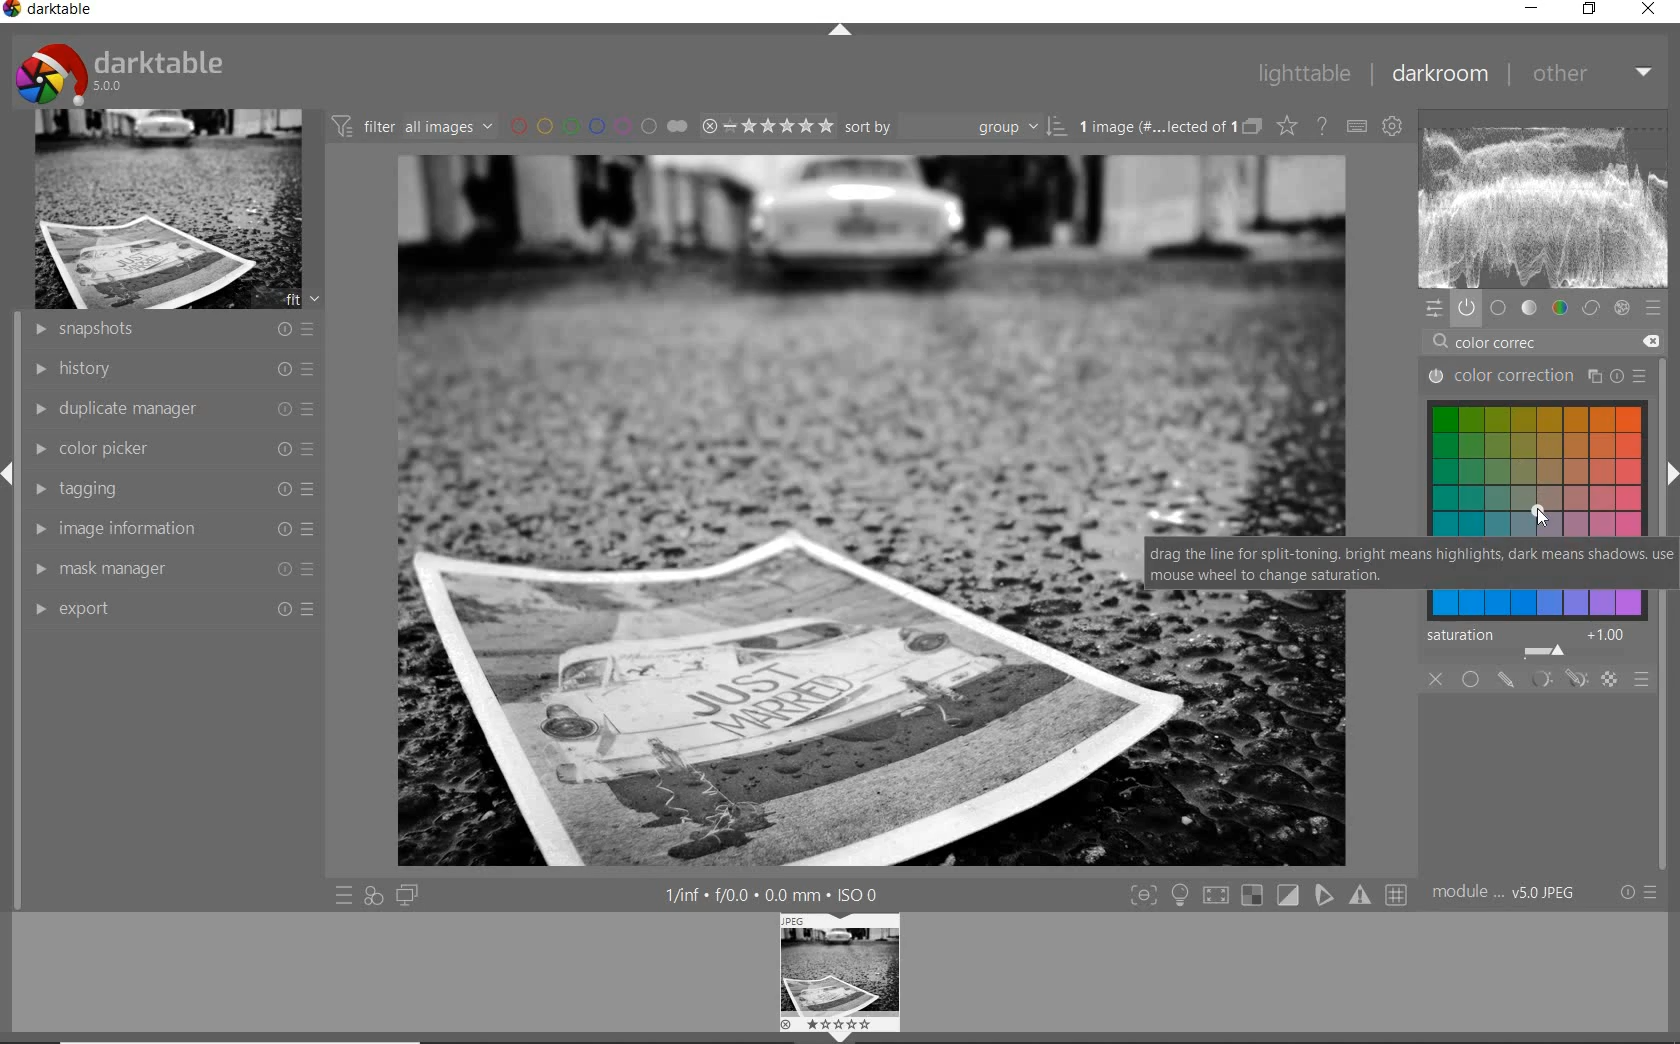  What do you see at coordinates (1498, 309) in the screenshot?
I see `base` at bounding box center [1498, 309].